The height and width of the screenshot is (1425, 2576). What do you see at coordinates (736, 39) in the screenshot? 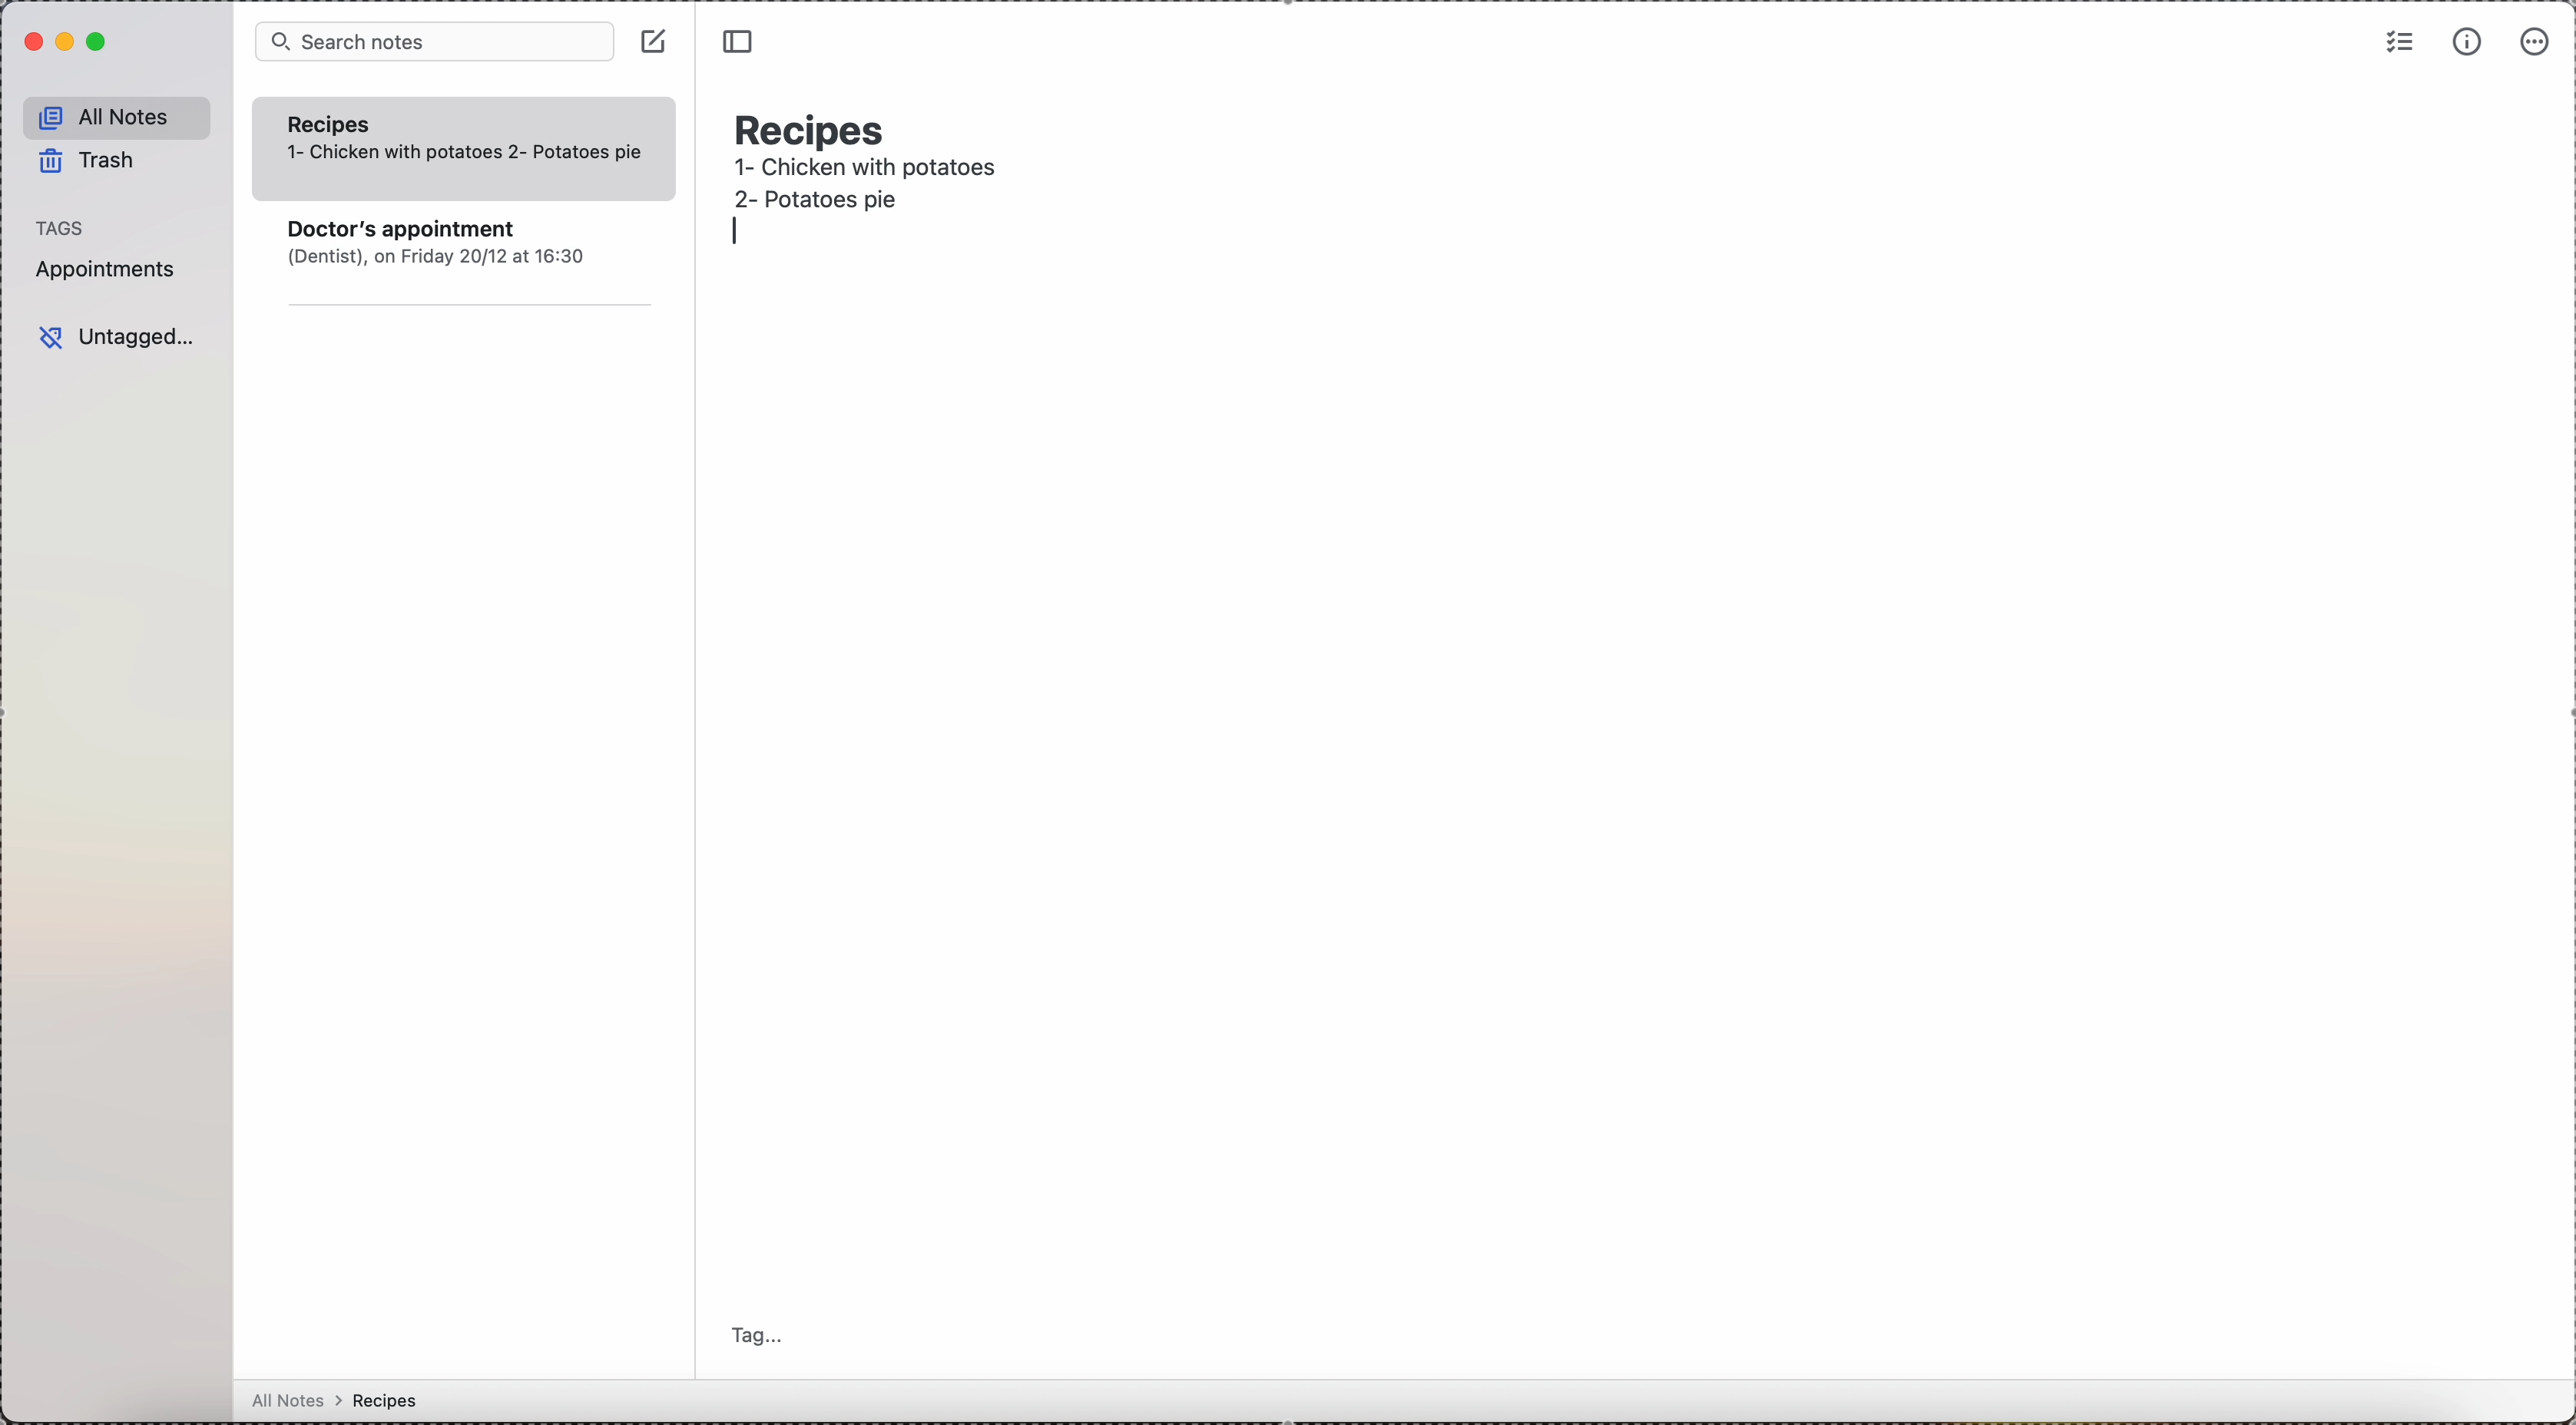
I see `toggle sidebar` at bounding box center [736, 39].